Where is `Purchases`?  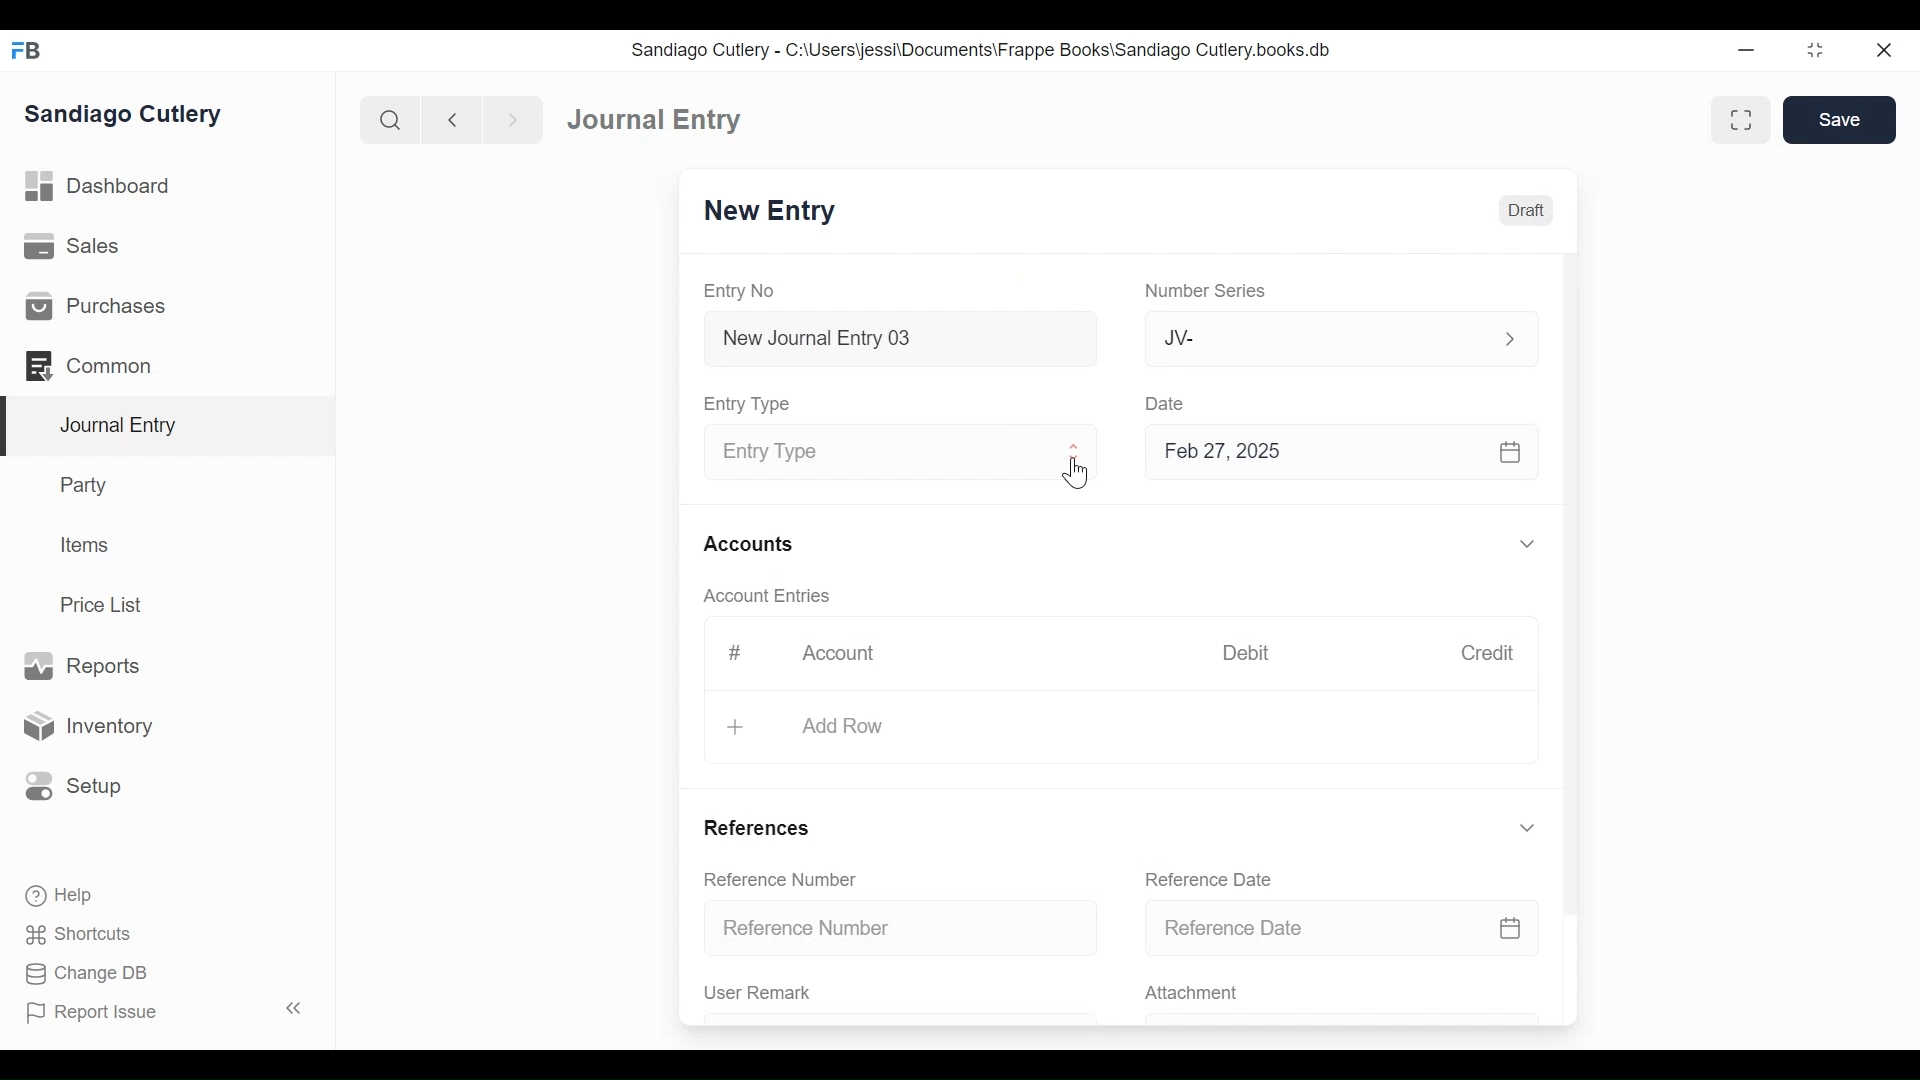
Purchases is located at coordinates (99, 306).